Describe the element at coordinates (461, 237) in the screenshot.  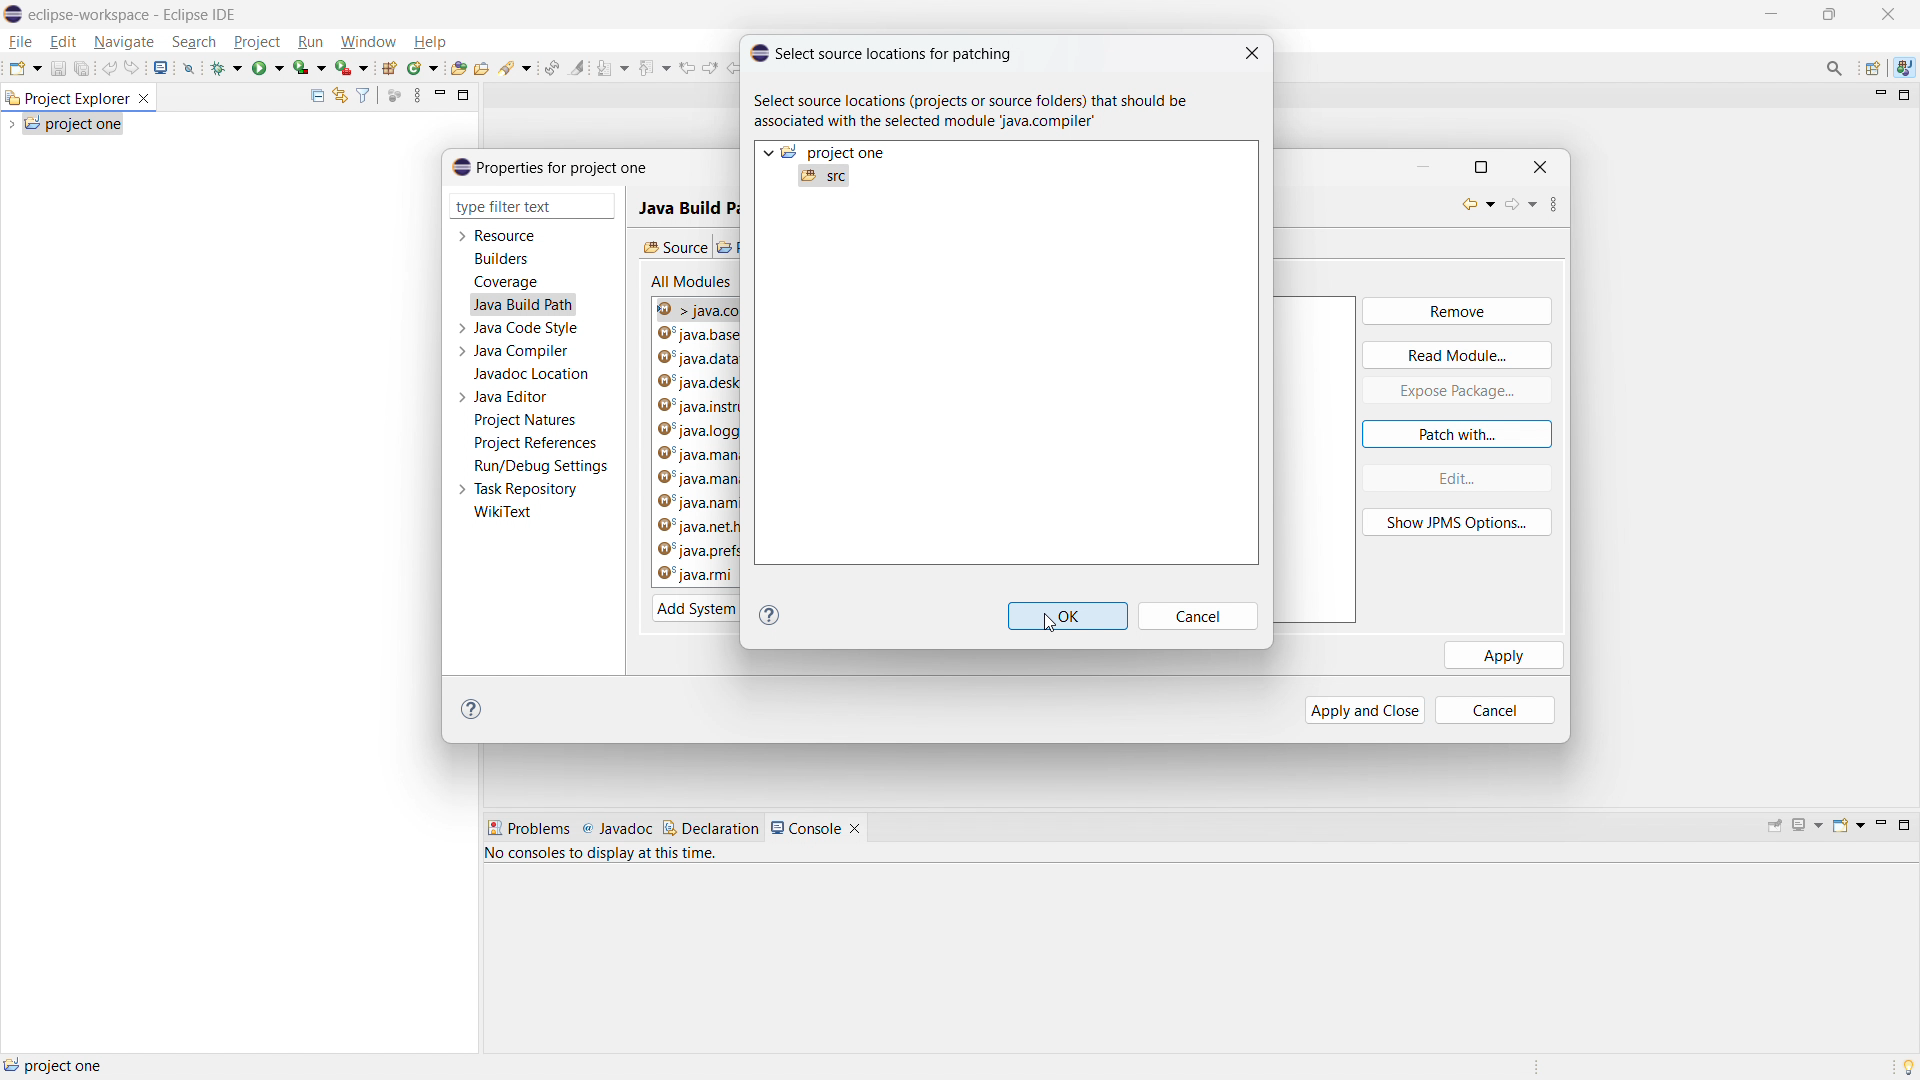
I see `expand resource` at that location.